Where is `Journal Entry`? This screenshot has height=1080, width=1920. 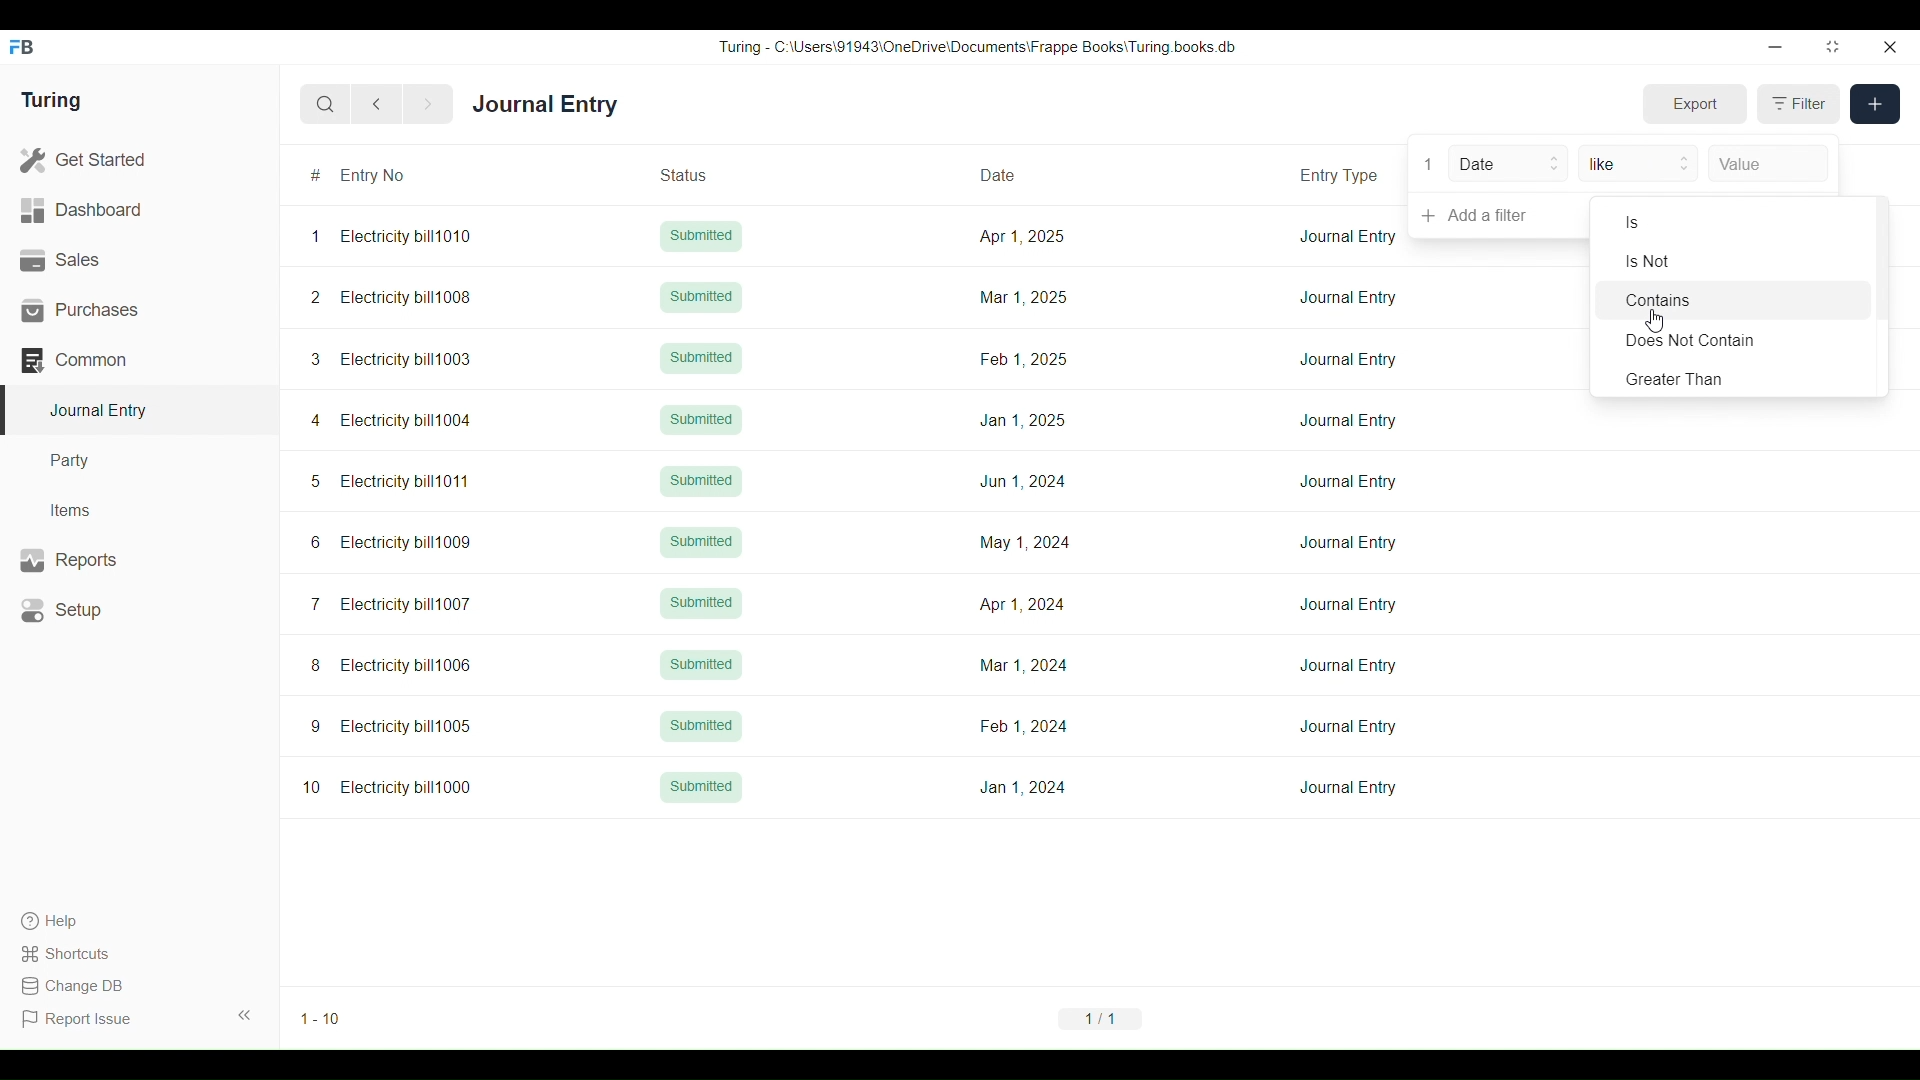
Journal Entry is located at coordinates (1348, 298).